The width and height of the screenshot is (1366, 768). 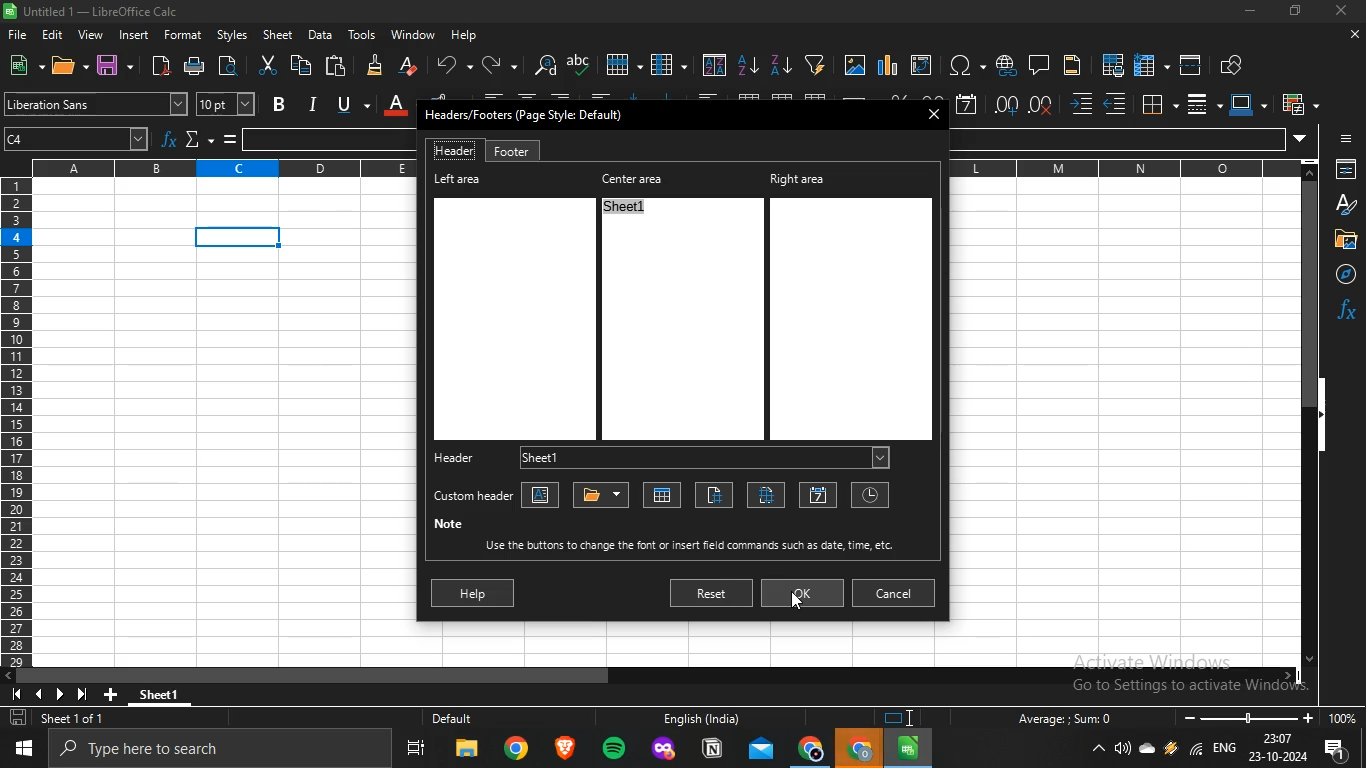 I want to click on copy, so click(x=301, y=65).